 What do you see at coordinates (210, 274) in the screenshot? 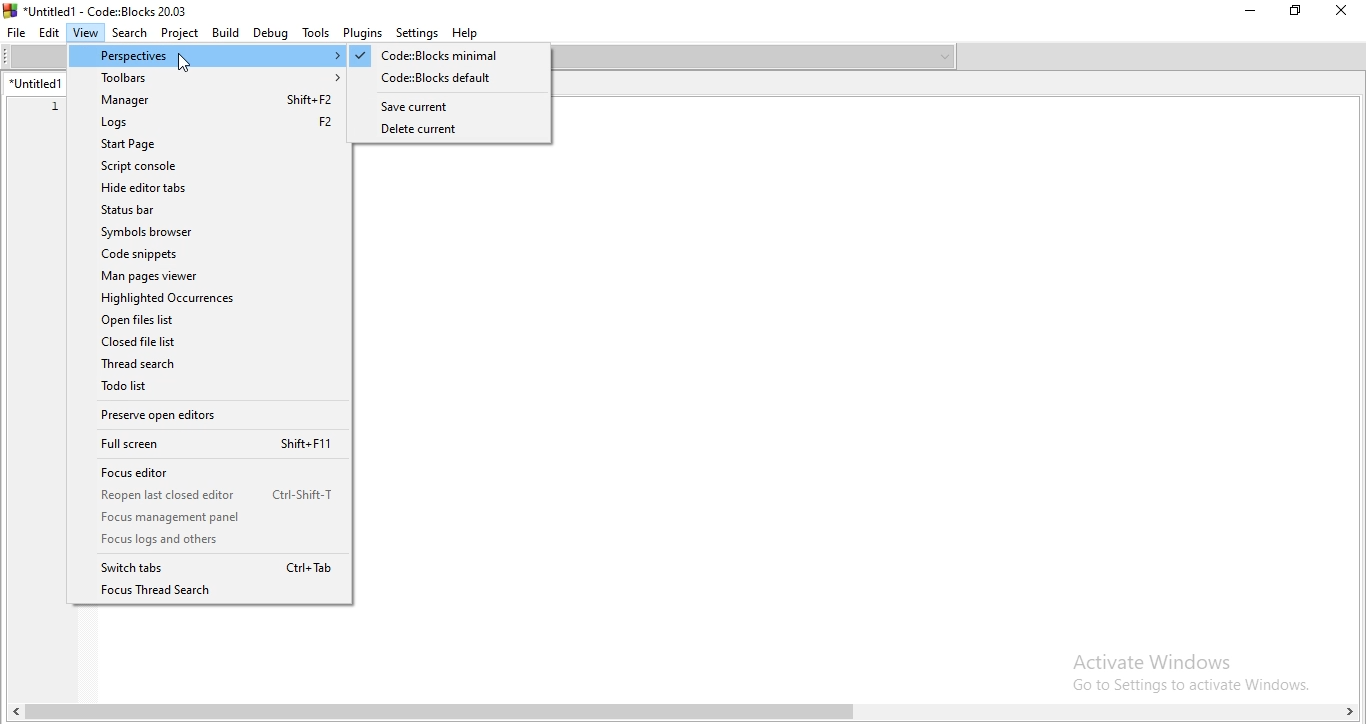
I see `Man pages viewer ` at bounding box center [210, 274].